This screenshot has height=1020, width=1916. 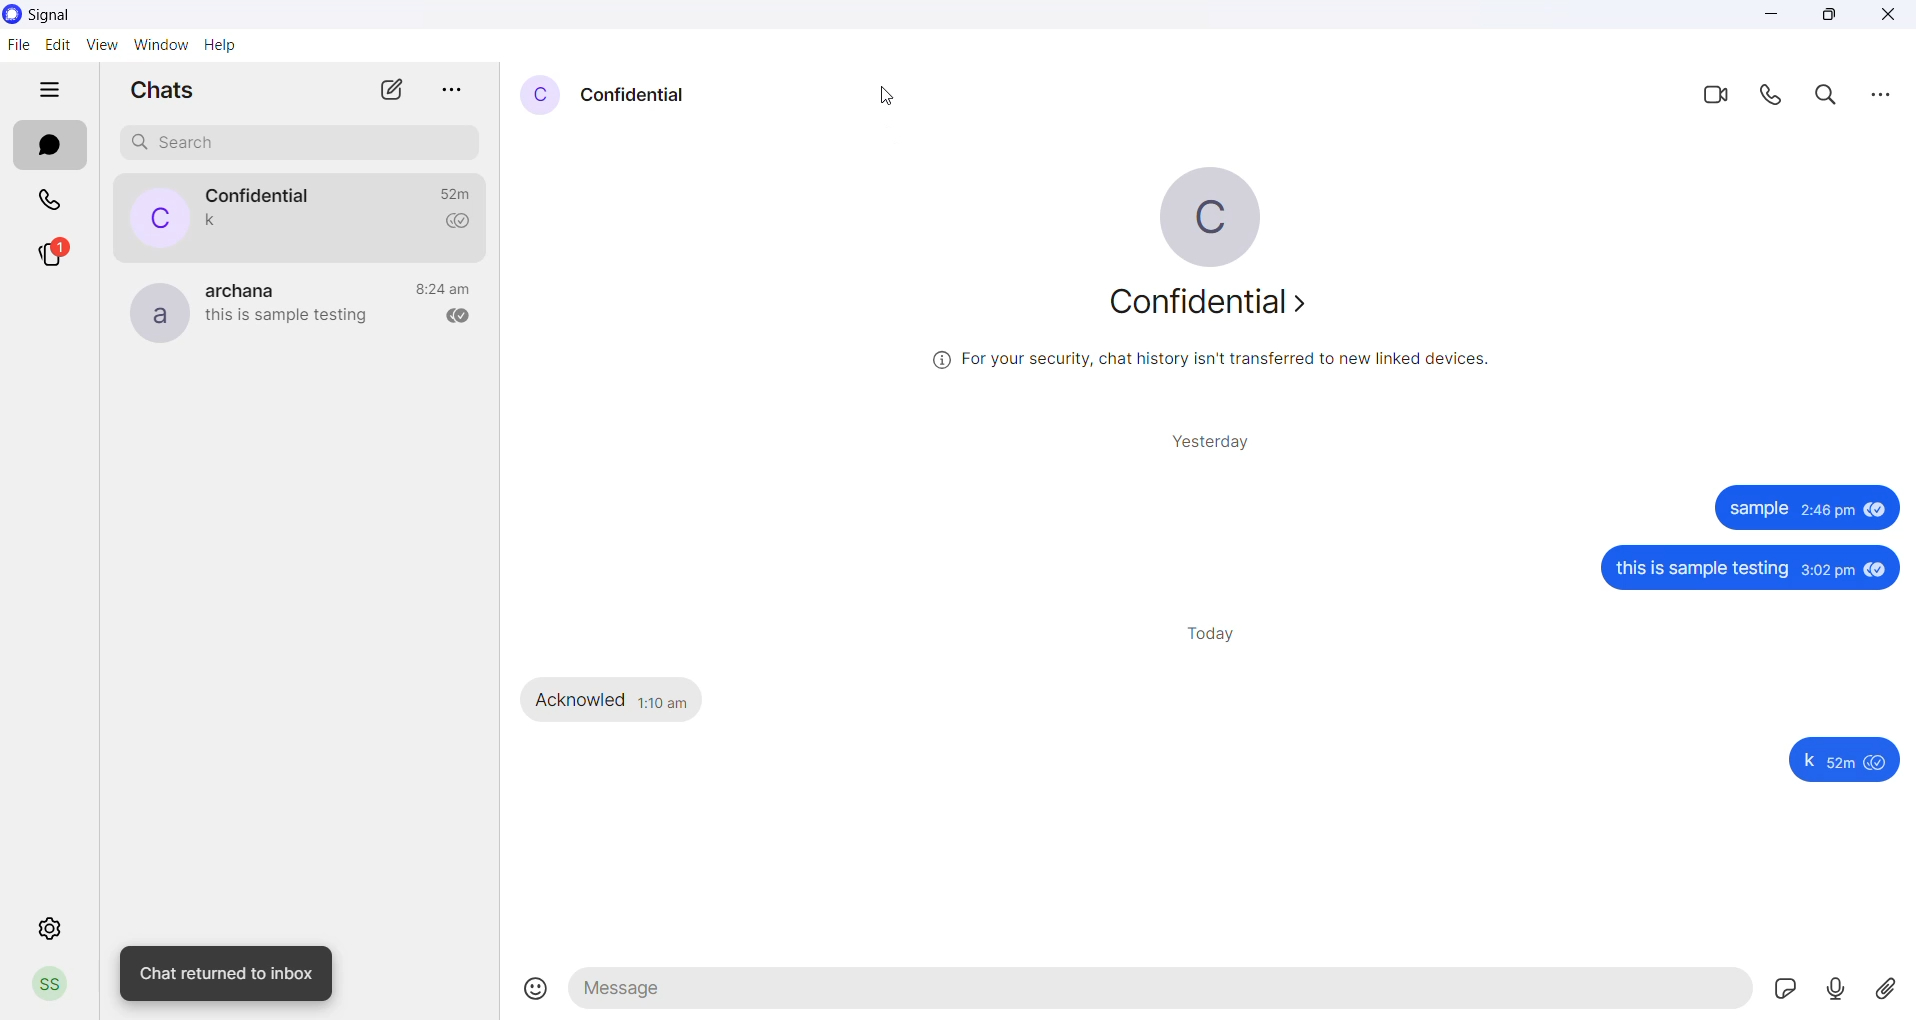 What do you see at coordinates (1893, 989) in the screenshot?
I see `share attachment` at bounding box center [1893, 989].